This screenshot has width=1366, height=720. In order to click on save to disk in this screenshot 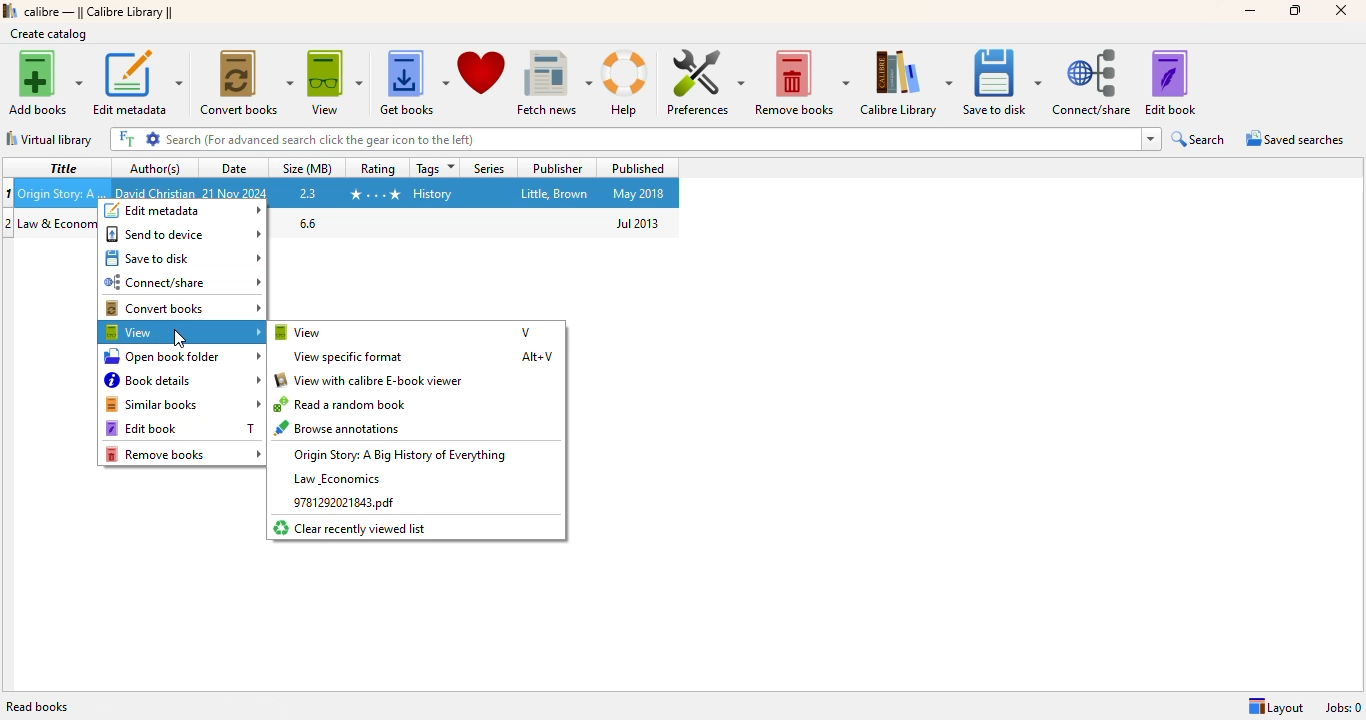, I will do `click(1003, 83)`.